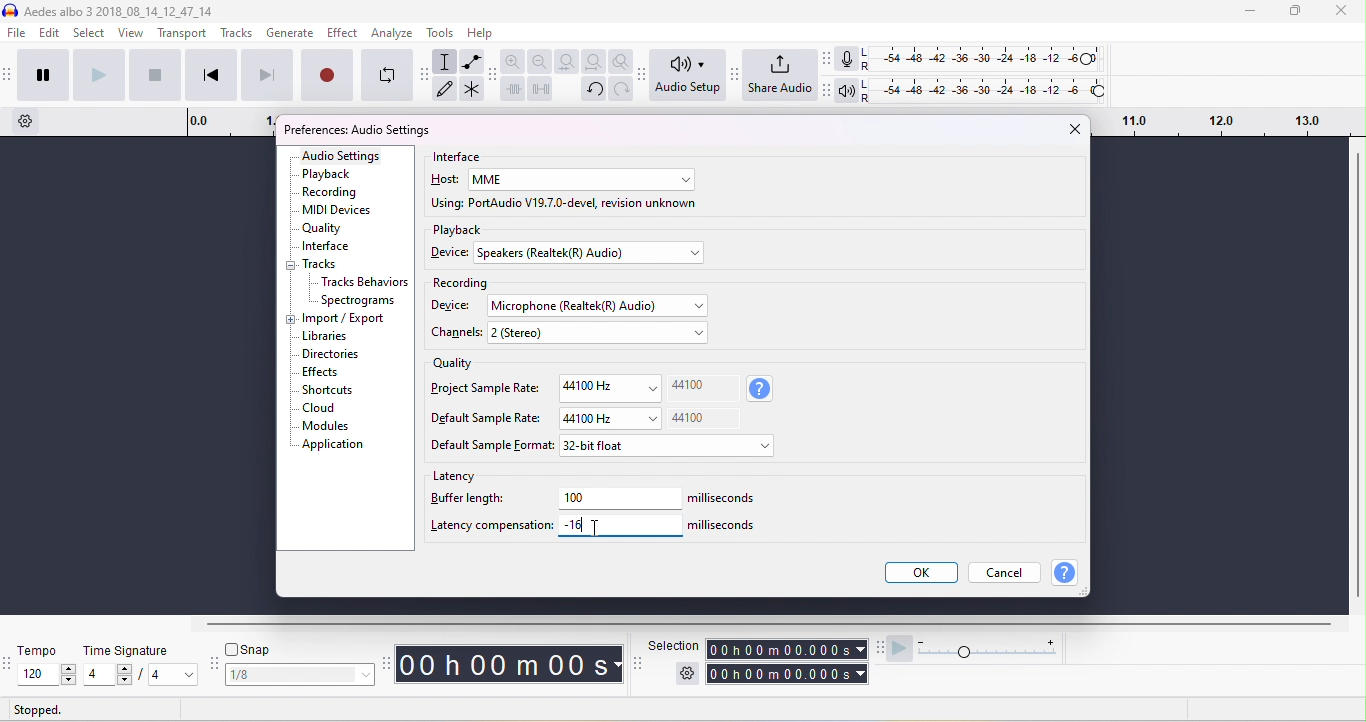  I want to click on sample rate information, so click(761, 389).